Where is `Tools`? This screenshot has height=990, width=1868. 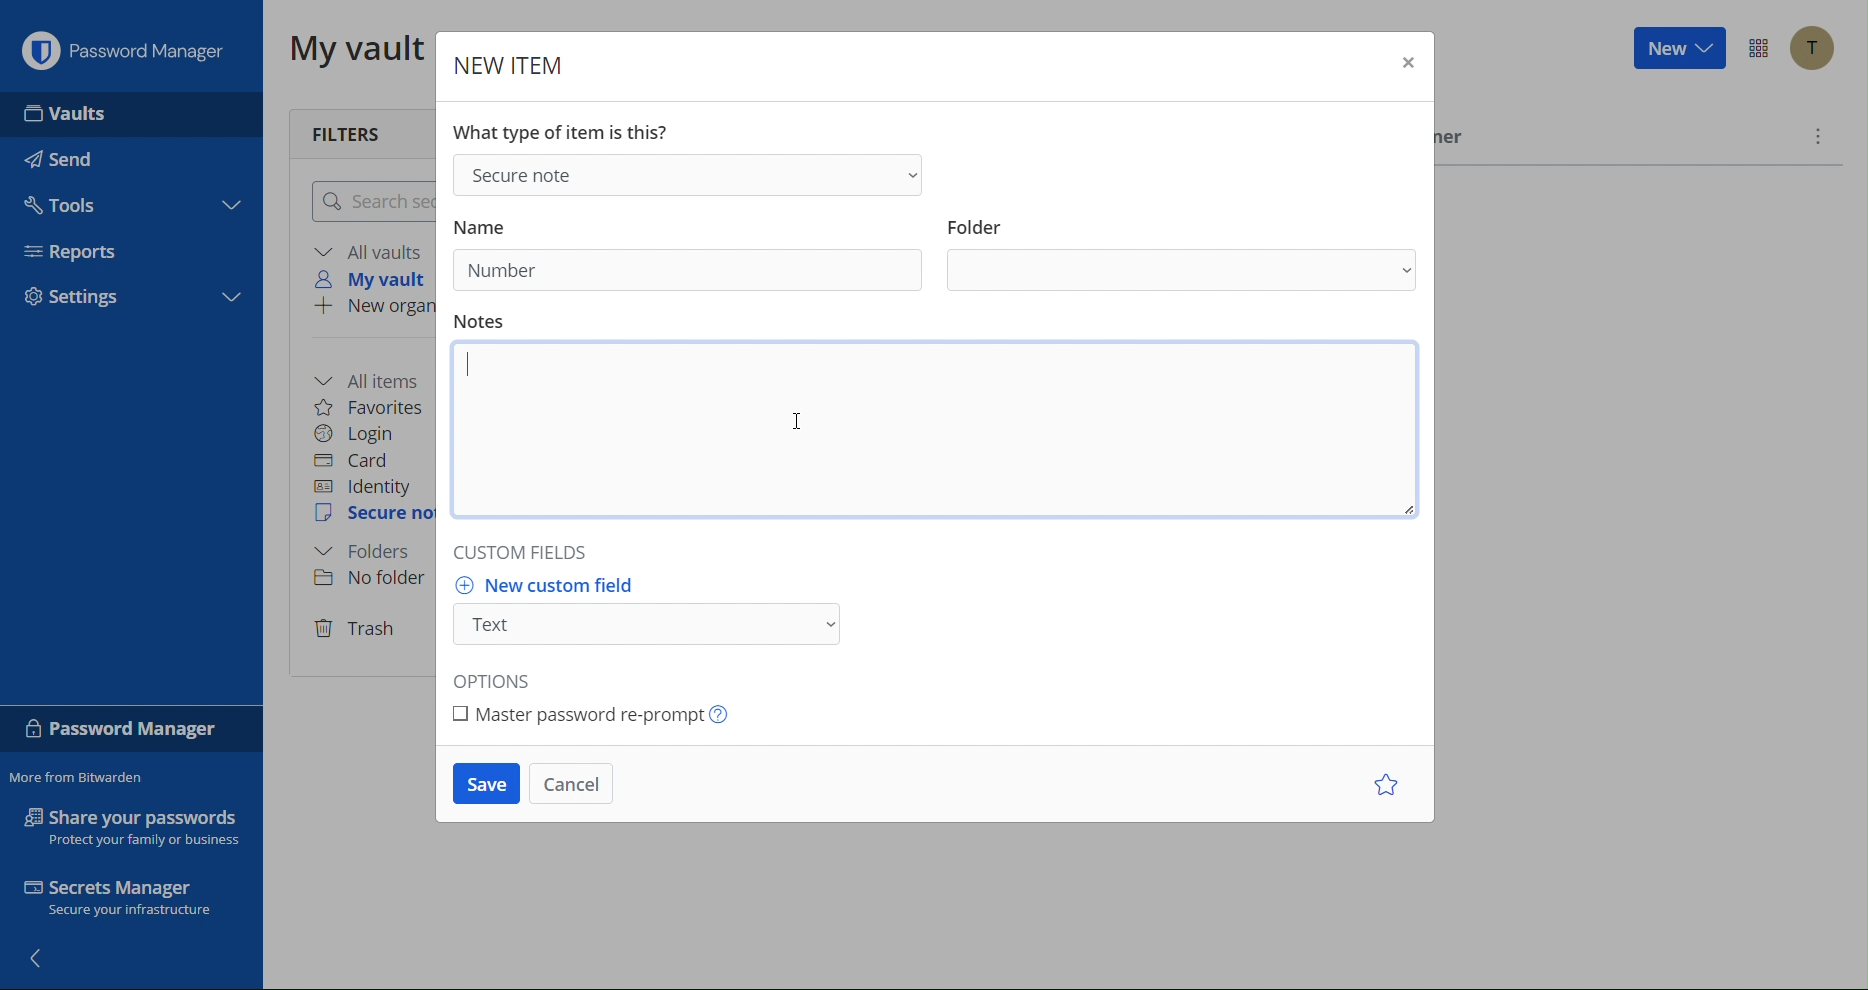 Tools is located at coordinates (68, 204).